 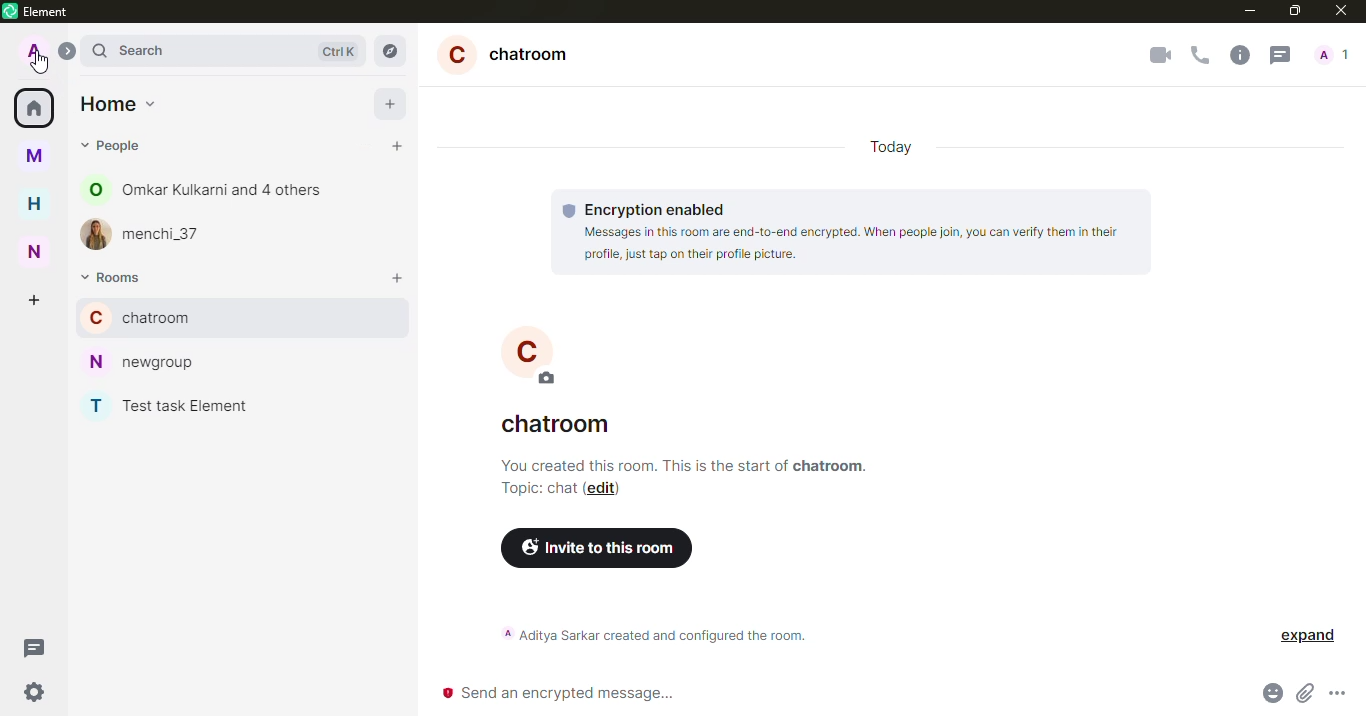 I want to click on invite to this room, so click(x=597, y=549).